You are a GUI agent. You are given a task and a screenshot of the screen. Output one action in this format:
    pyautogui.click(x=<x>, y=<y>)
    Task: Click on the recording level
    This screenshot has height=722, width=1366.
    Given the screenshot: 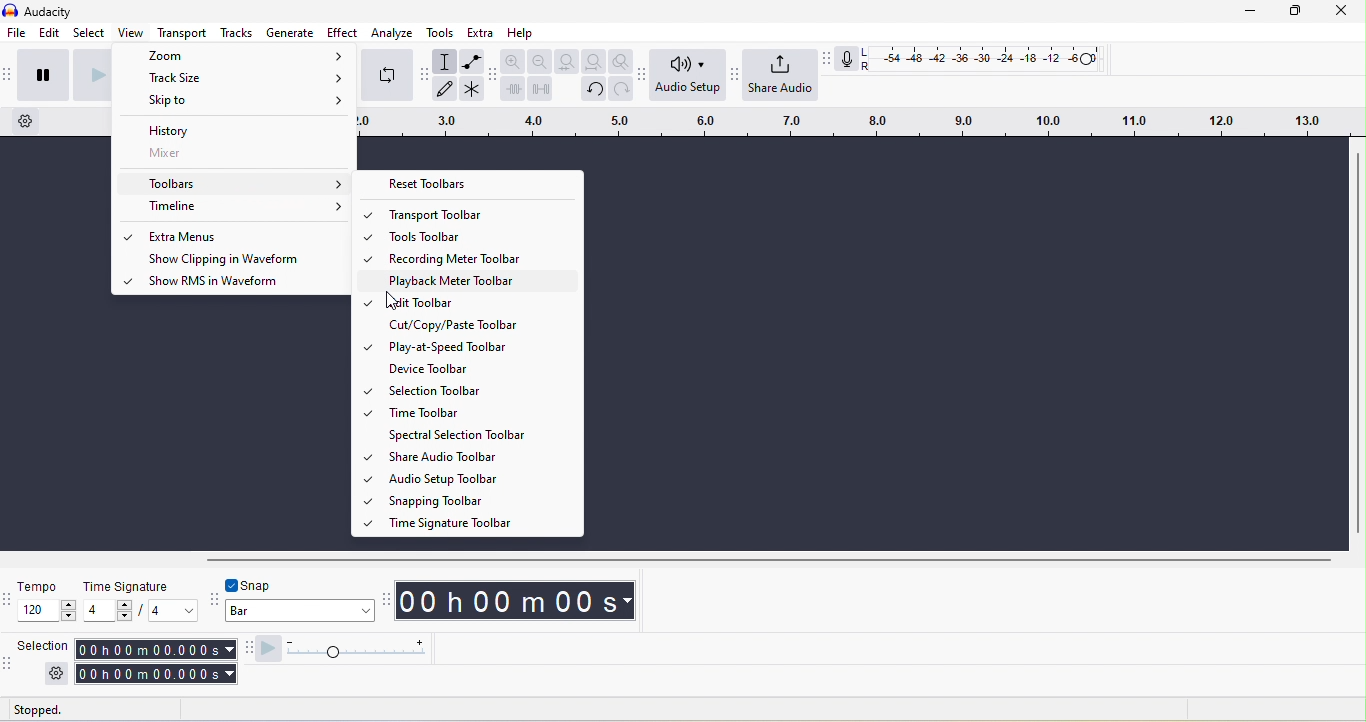 What is the action you would take?
    pyautogui.click(x=989, y=58)
    